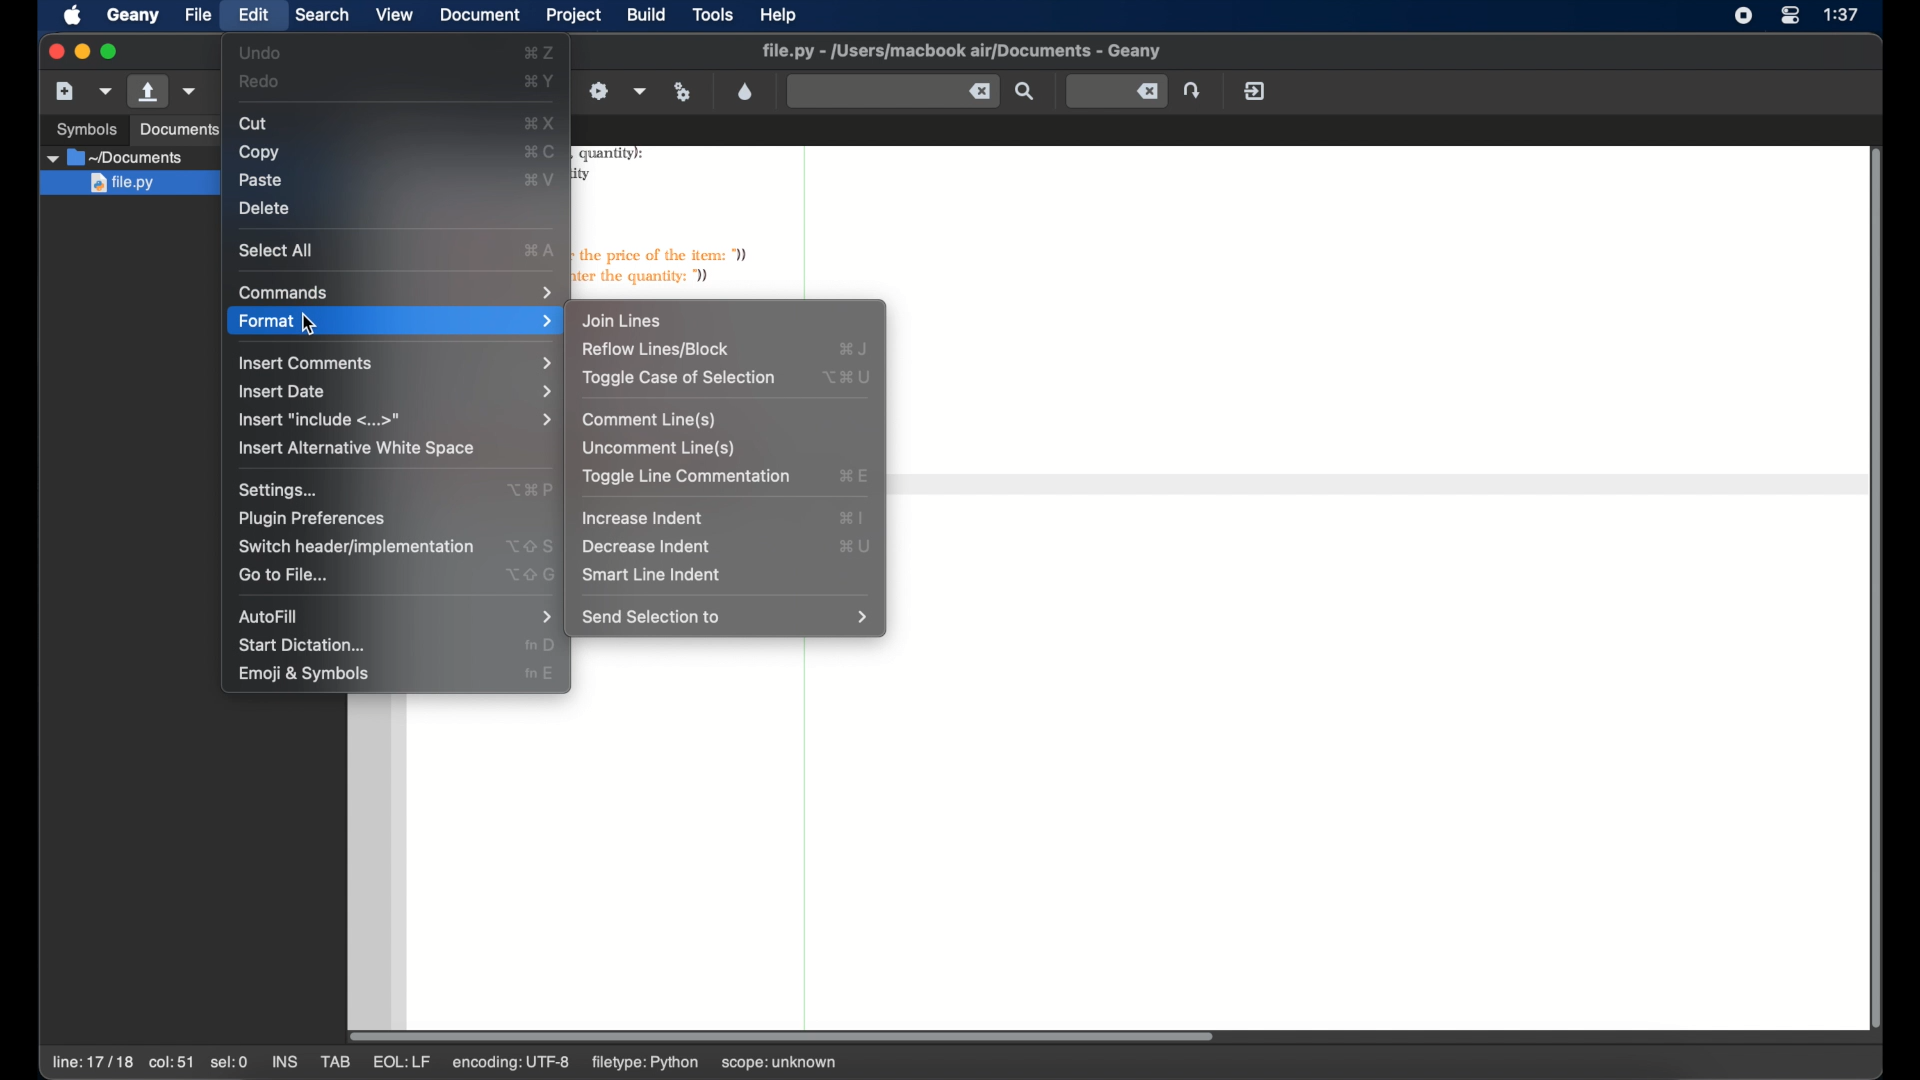 This screenshot has width=1920, height=1080. I want to click on close, so click(54, 52).